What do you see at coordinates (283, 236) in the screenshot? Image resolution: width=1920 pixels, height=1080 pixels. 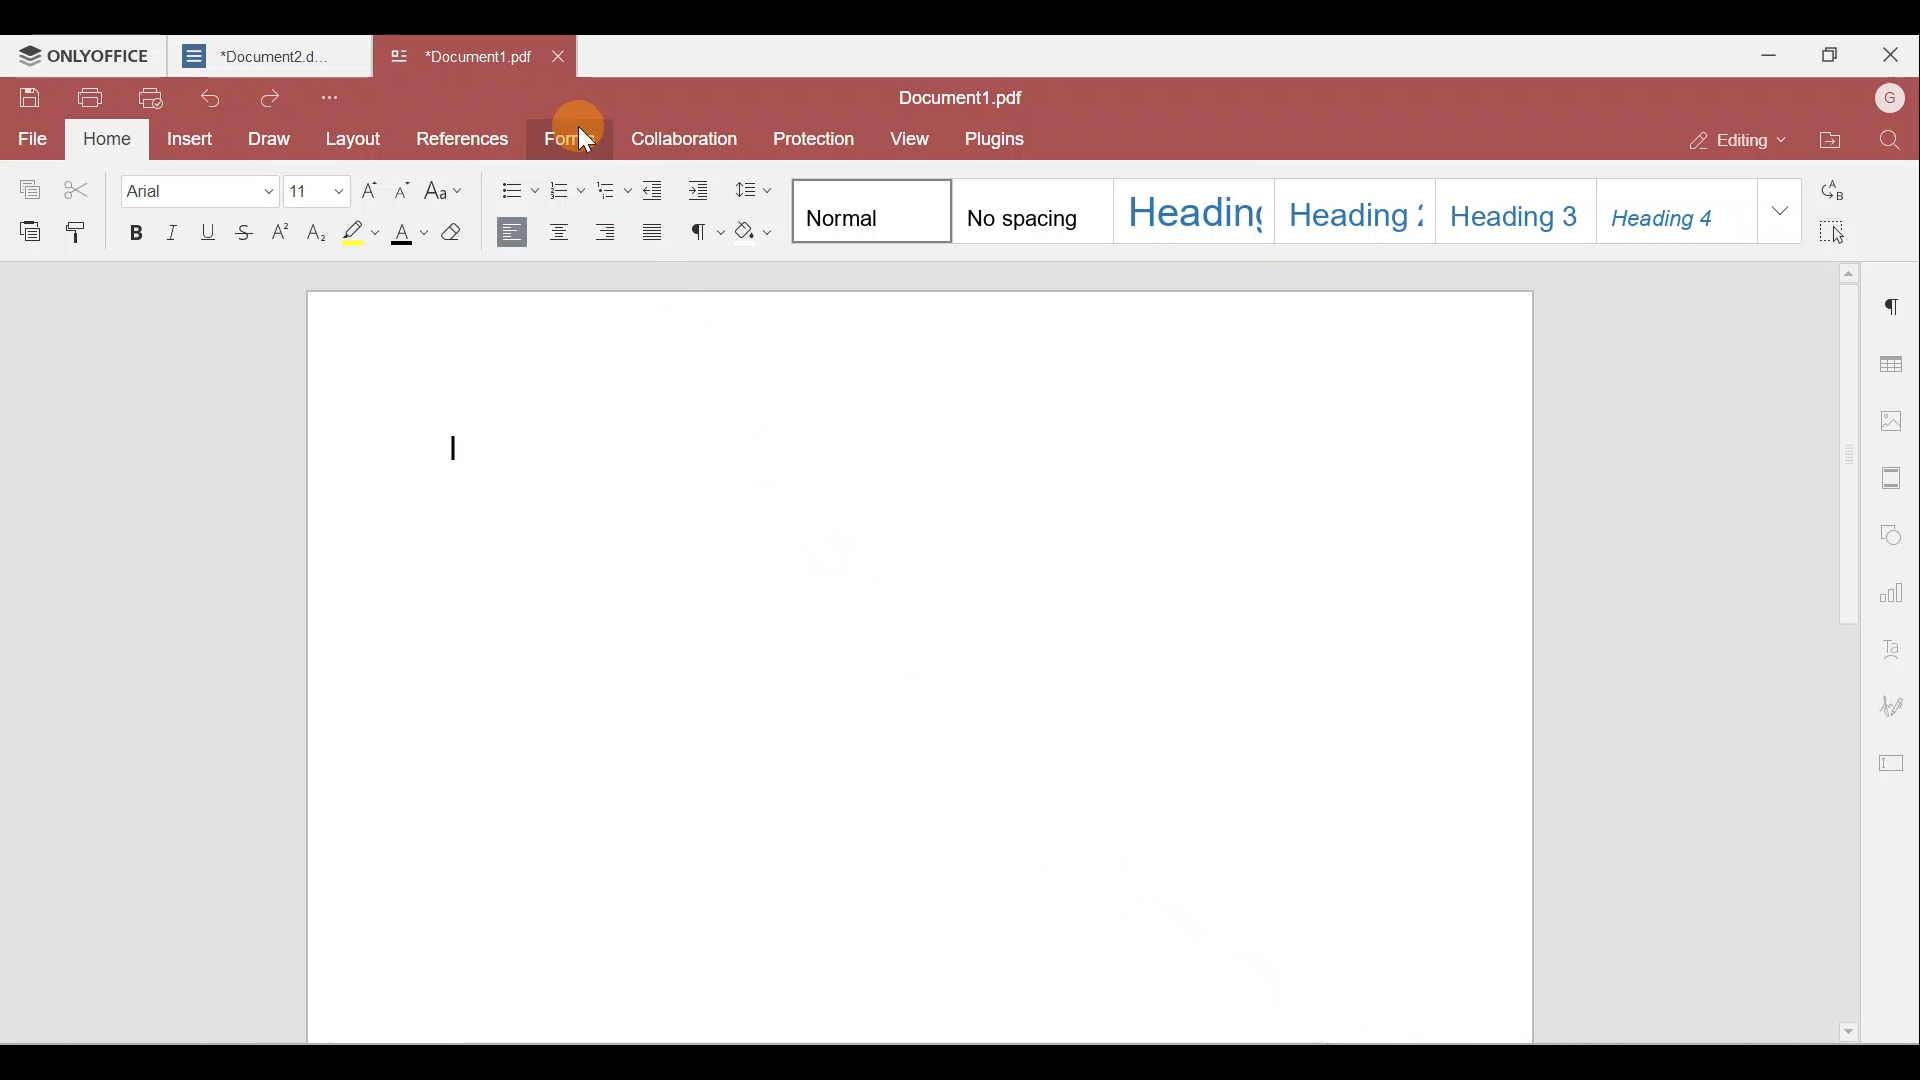 I see `Superscript` at bounding box center [283, 236].